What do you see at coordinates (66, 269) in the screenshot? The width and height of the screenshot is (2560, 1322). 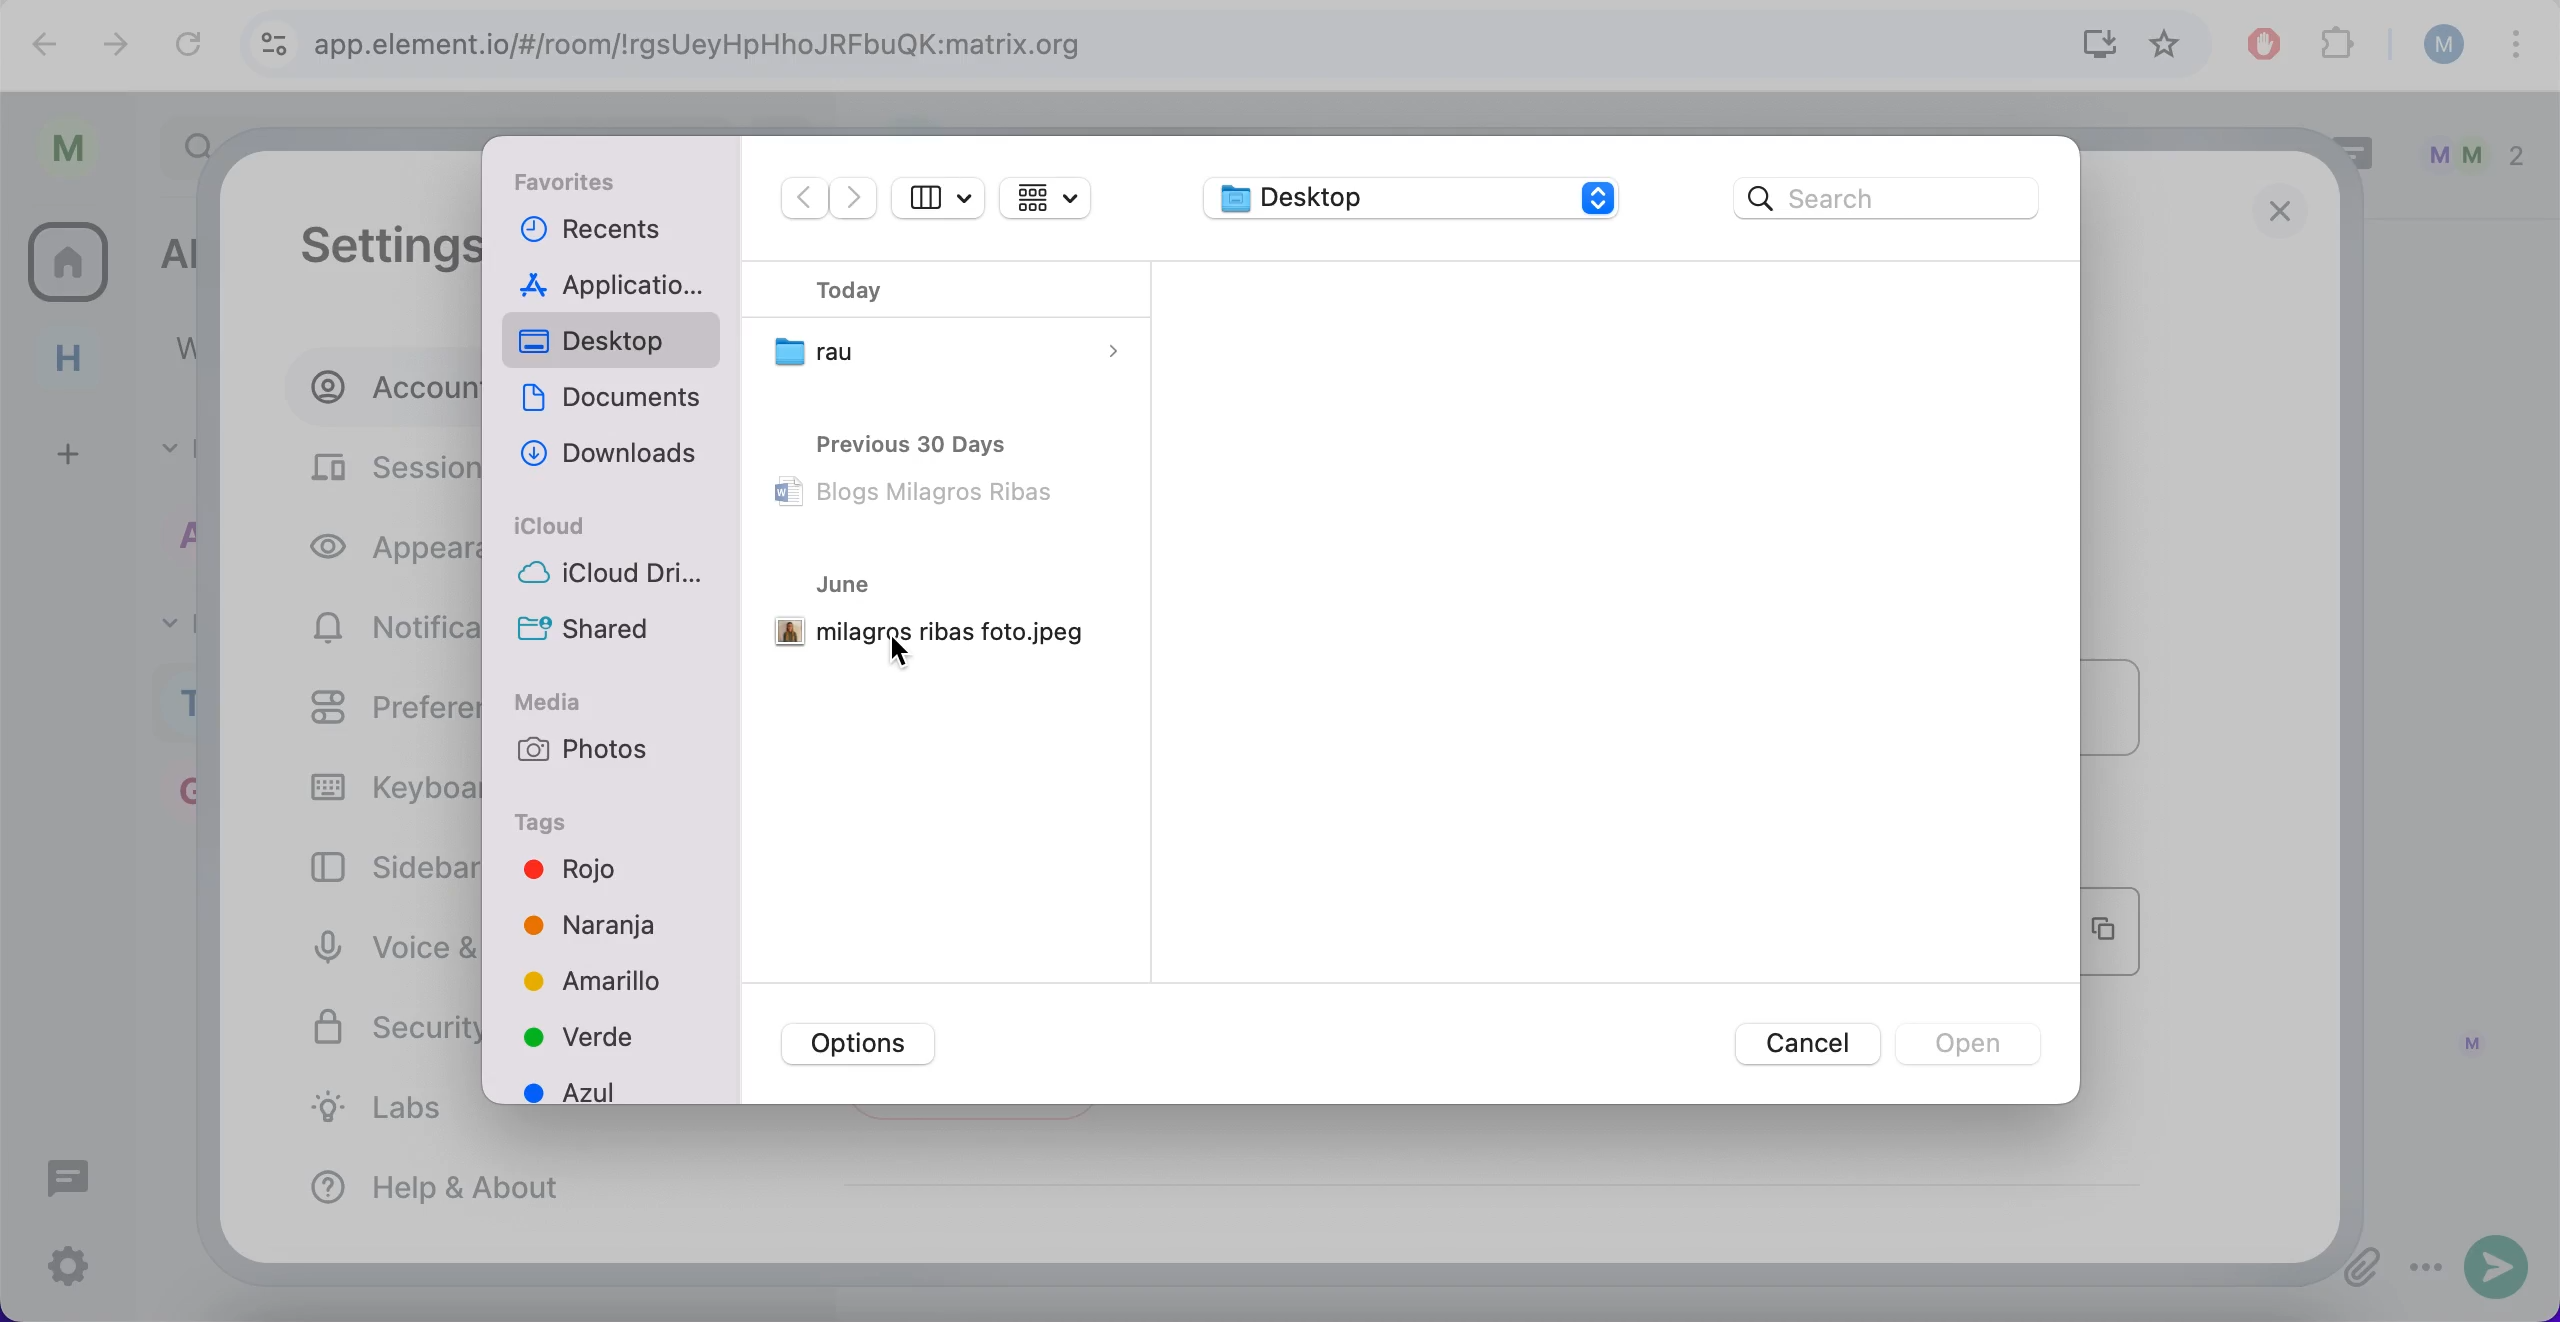 I see `all rooms` at bounding box center [66, 269].